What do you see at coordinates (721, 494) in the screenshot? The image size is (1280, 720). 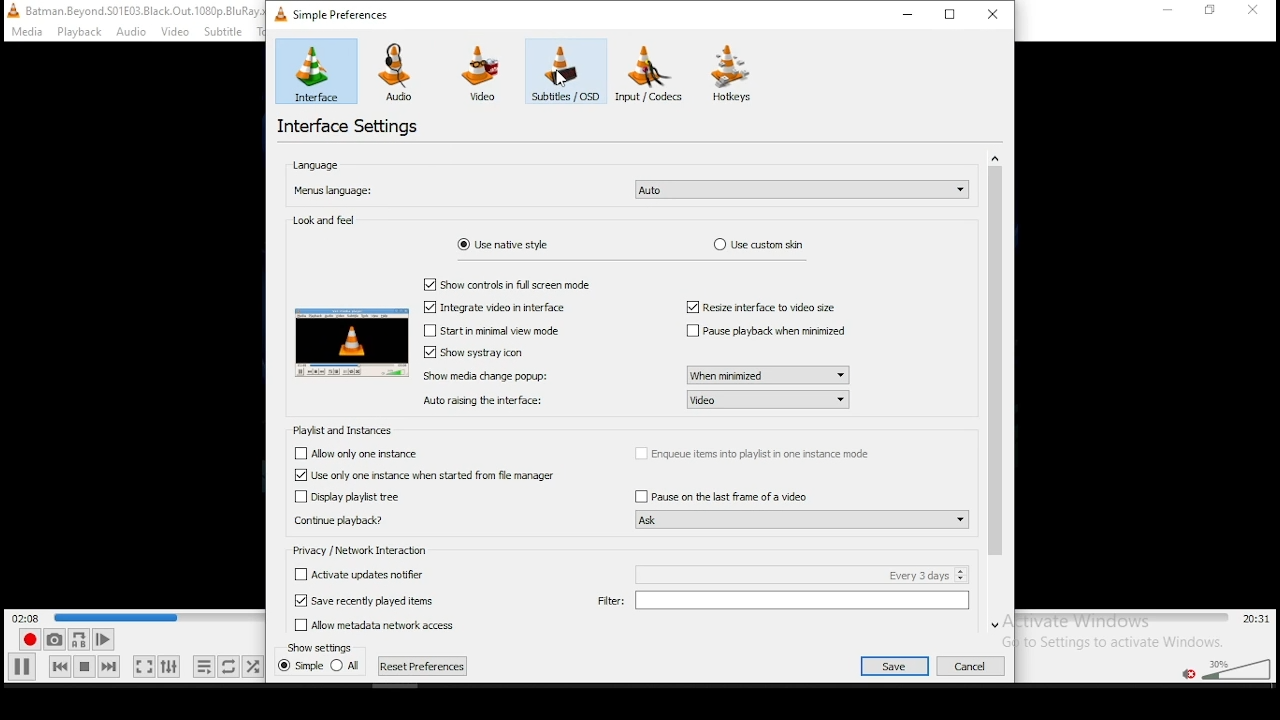 I see `` at bounding box center [721, 494].